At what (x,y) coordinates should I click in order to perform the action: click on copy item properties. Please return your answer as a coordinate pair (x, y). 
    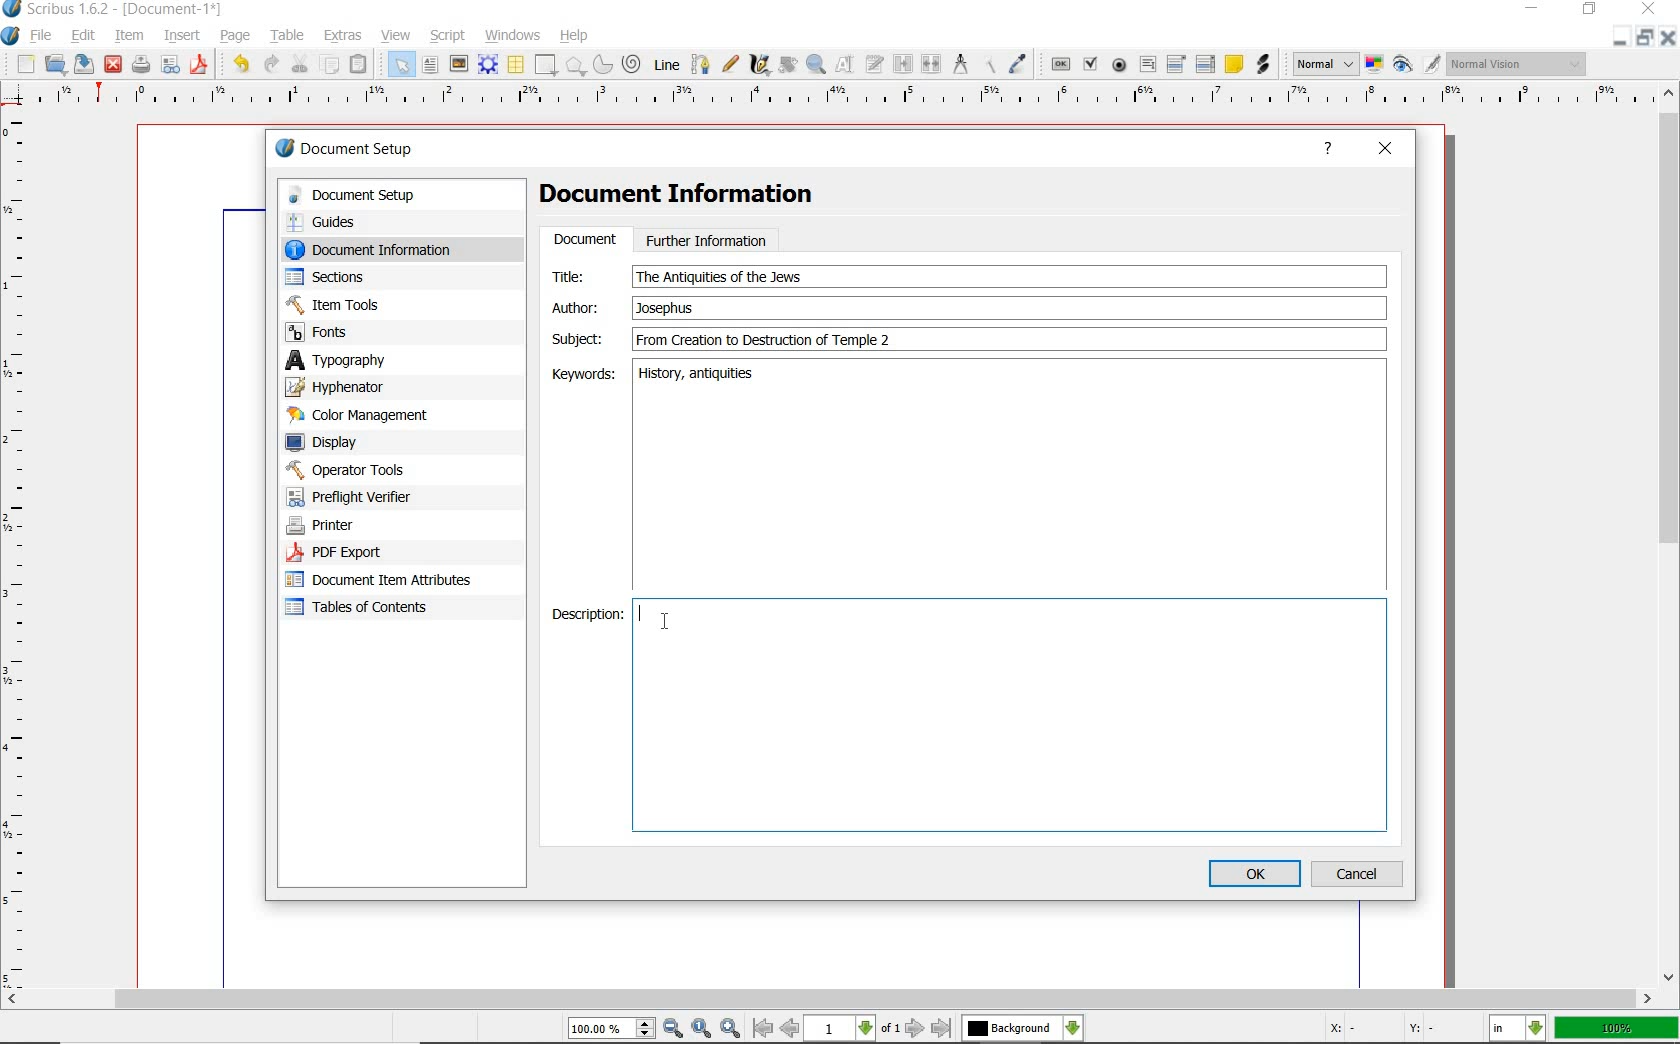
    Looking at the image, I should click on (987, 65).